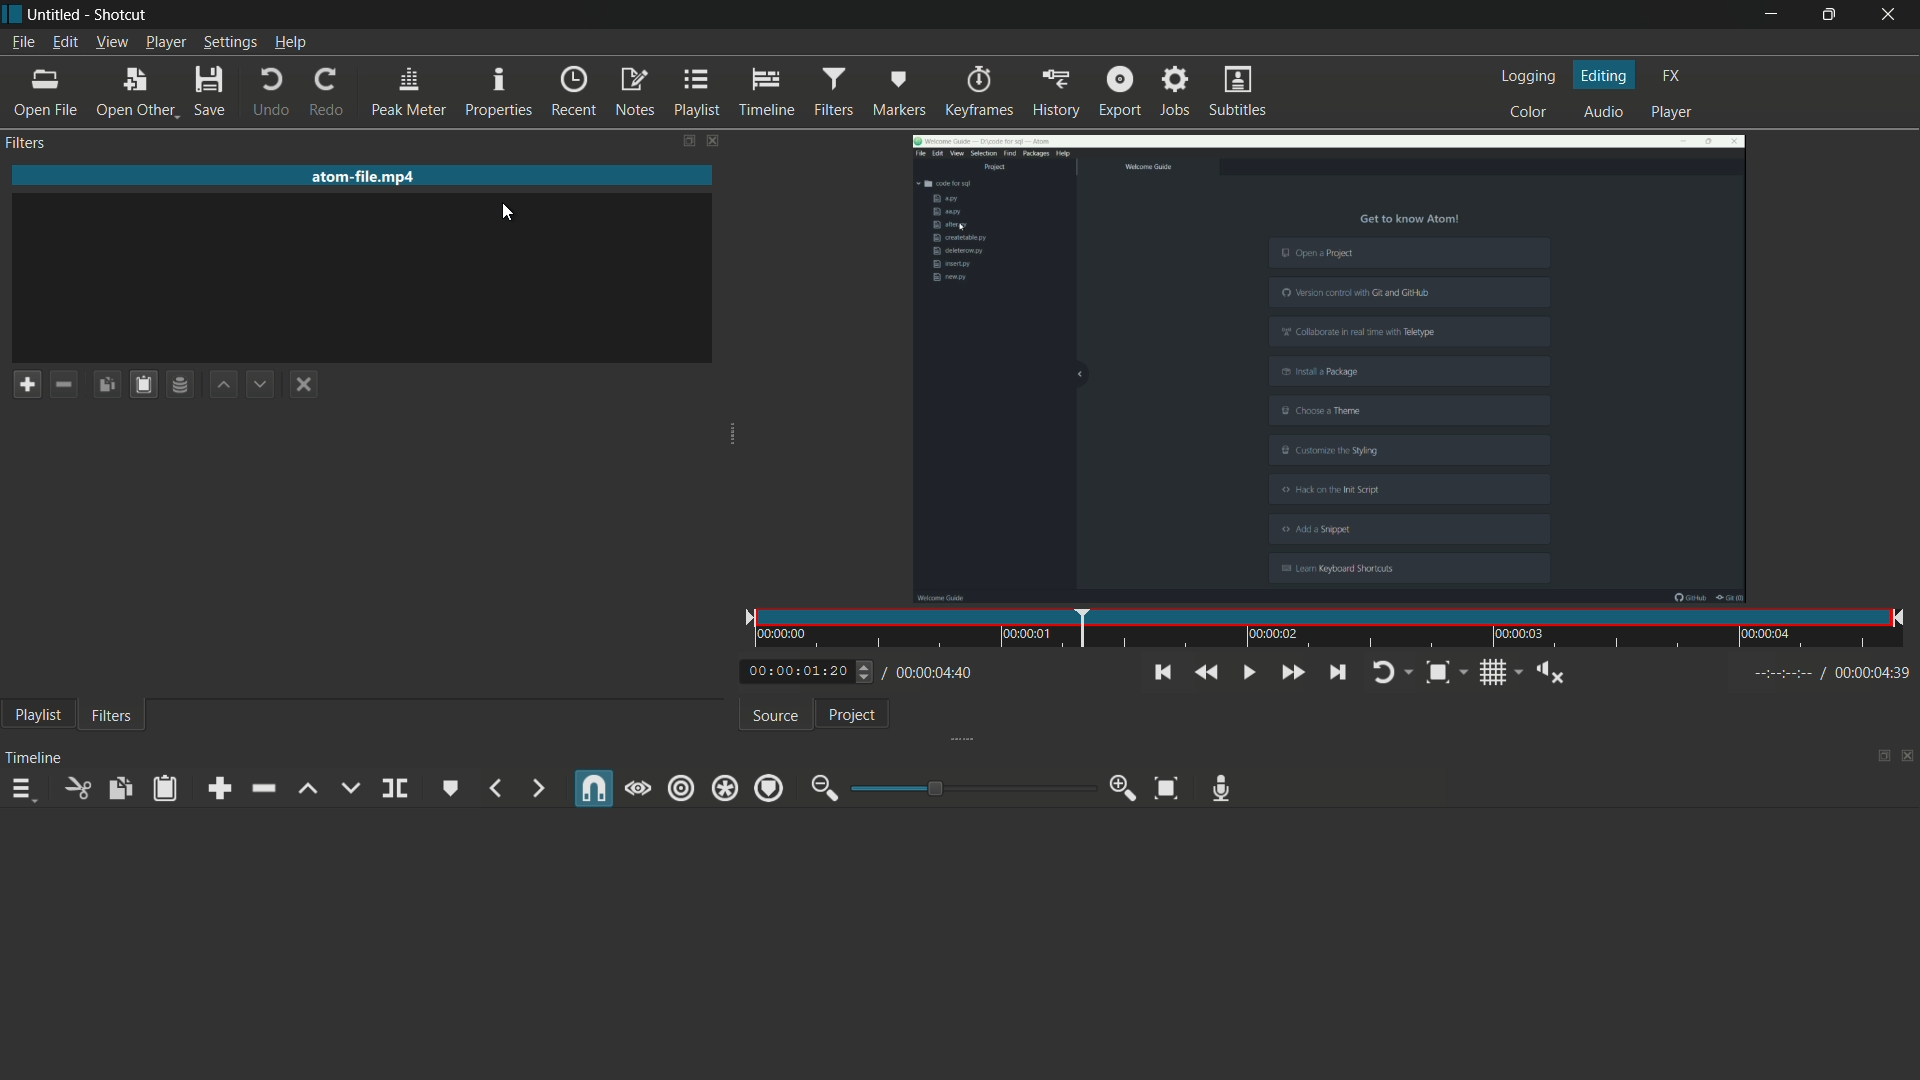  Describe the element at coordinates (767, 93) in the screenshot. I see `timeline` at that location.